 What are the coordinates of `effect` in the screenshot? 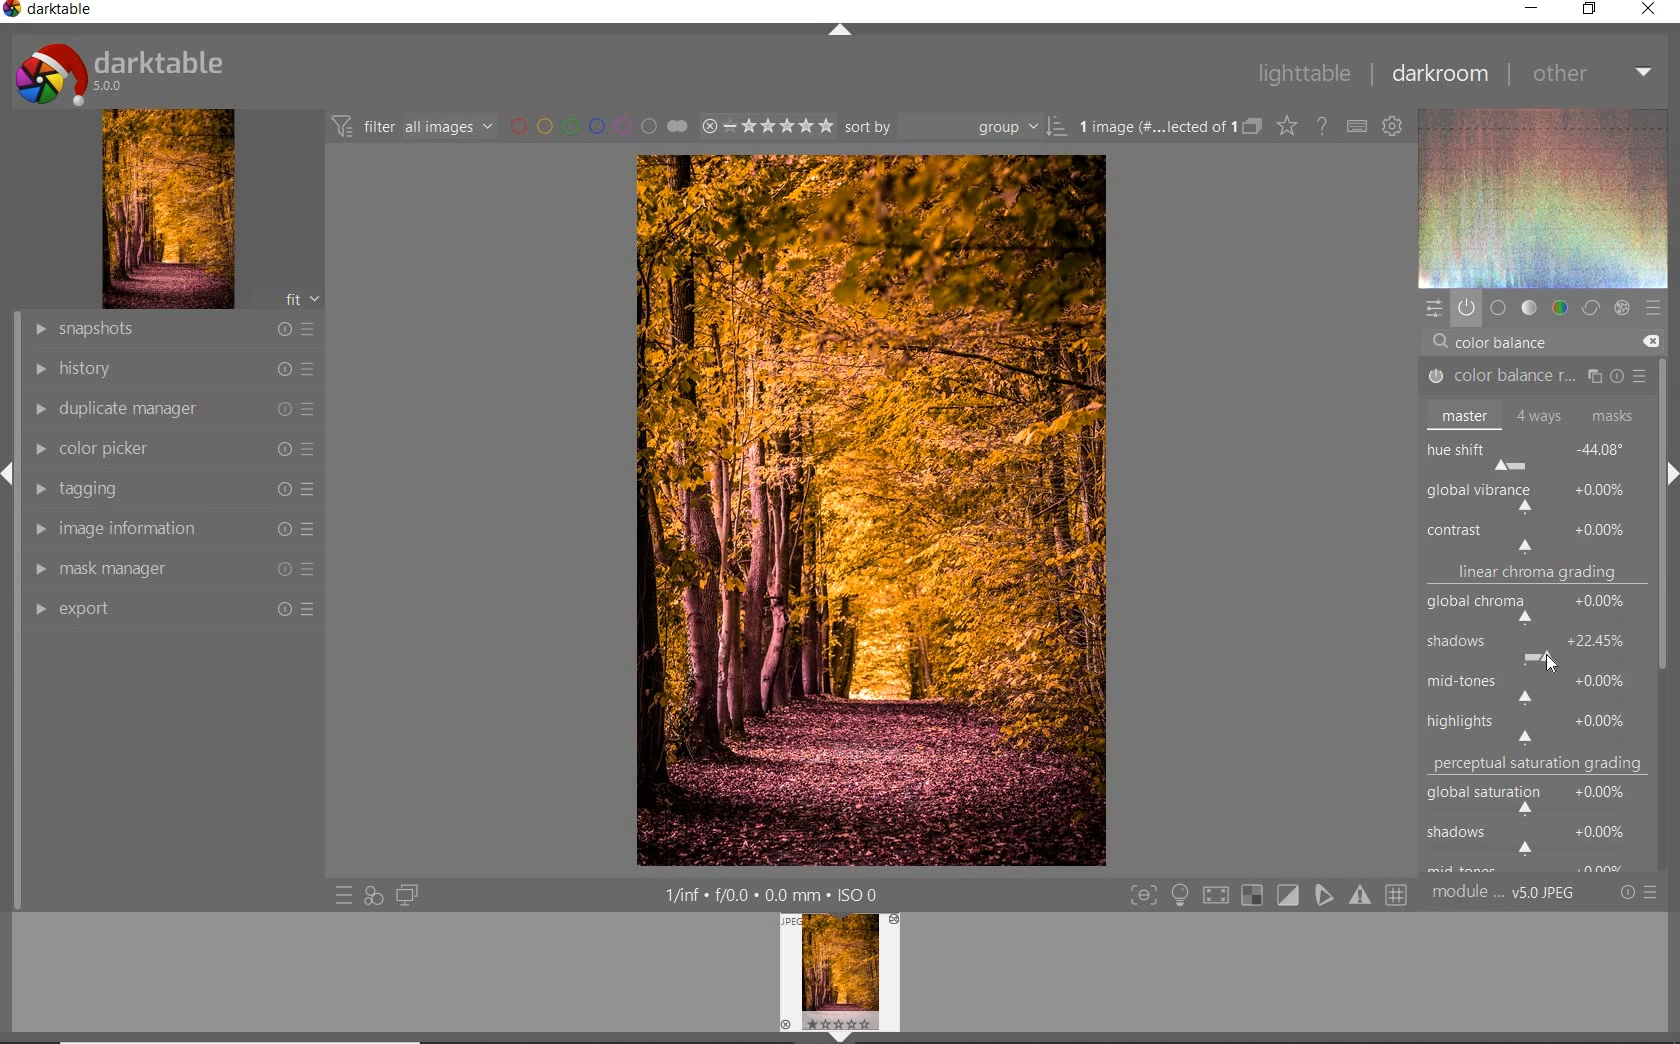 It's located at (1622, 306).